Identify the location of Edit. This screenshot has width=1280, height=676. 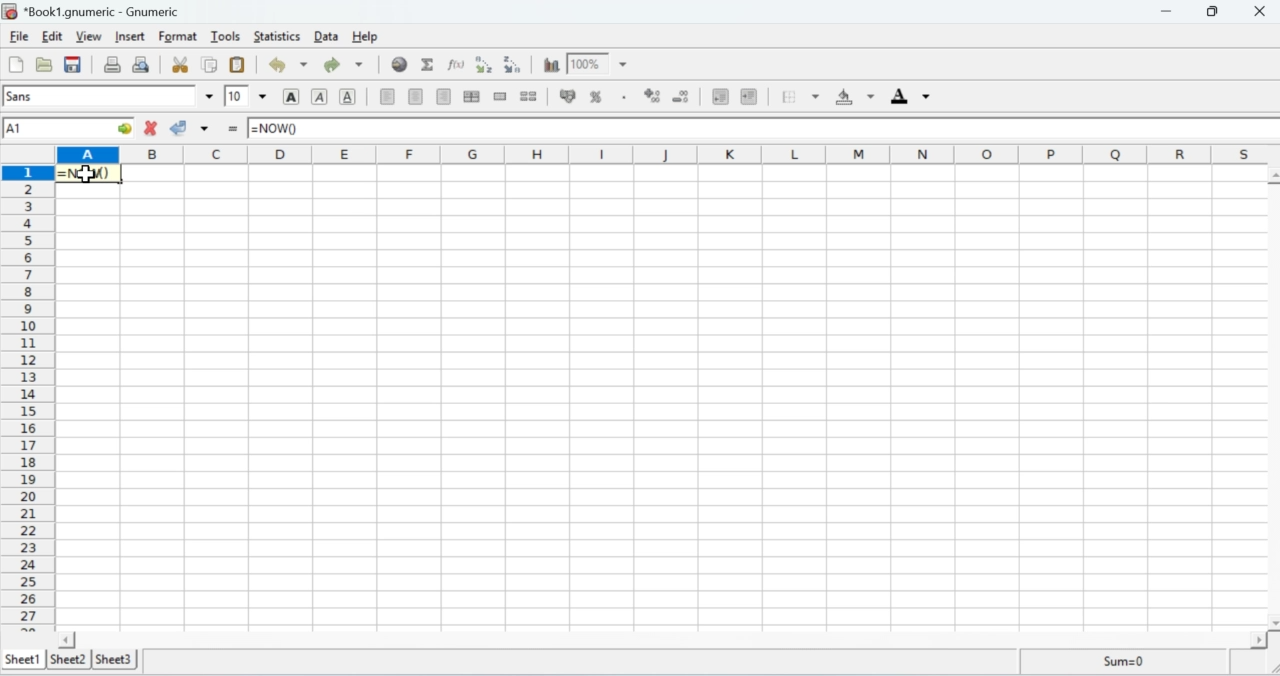
(54, 36).